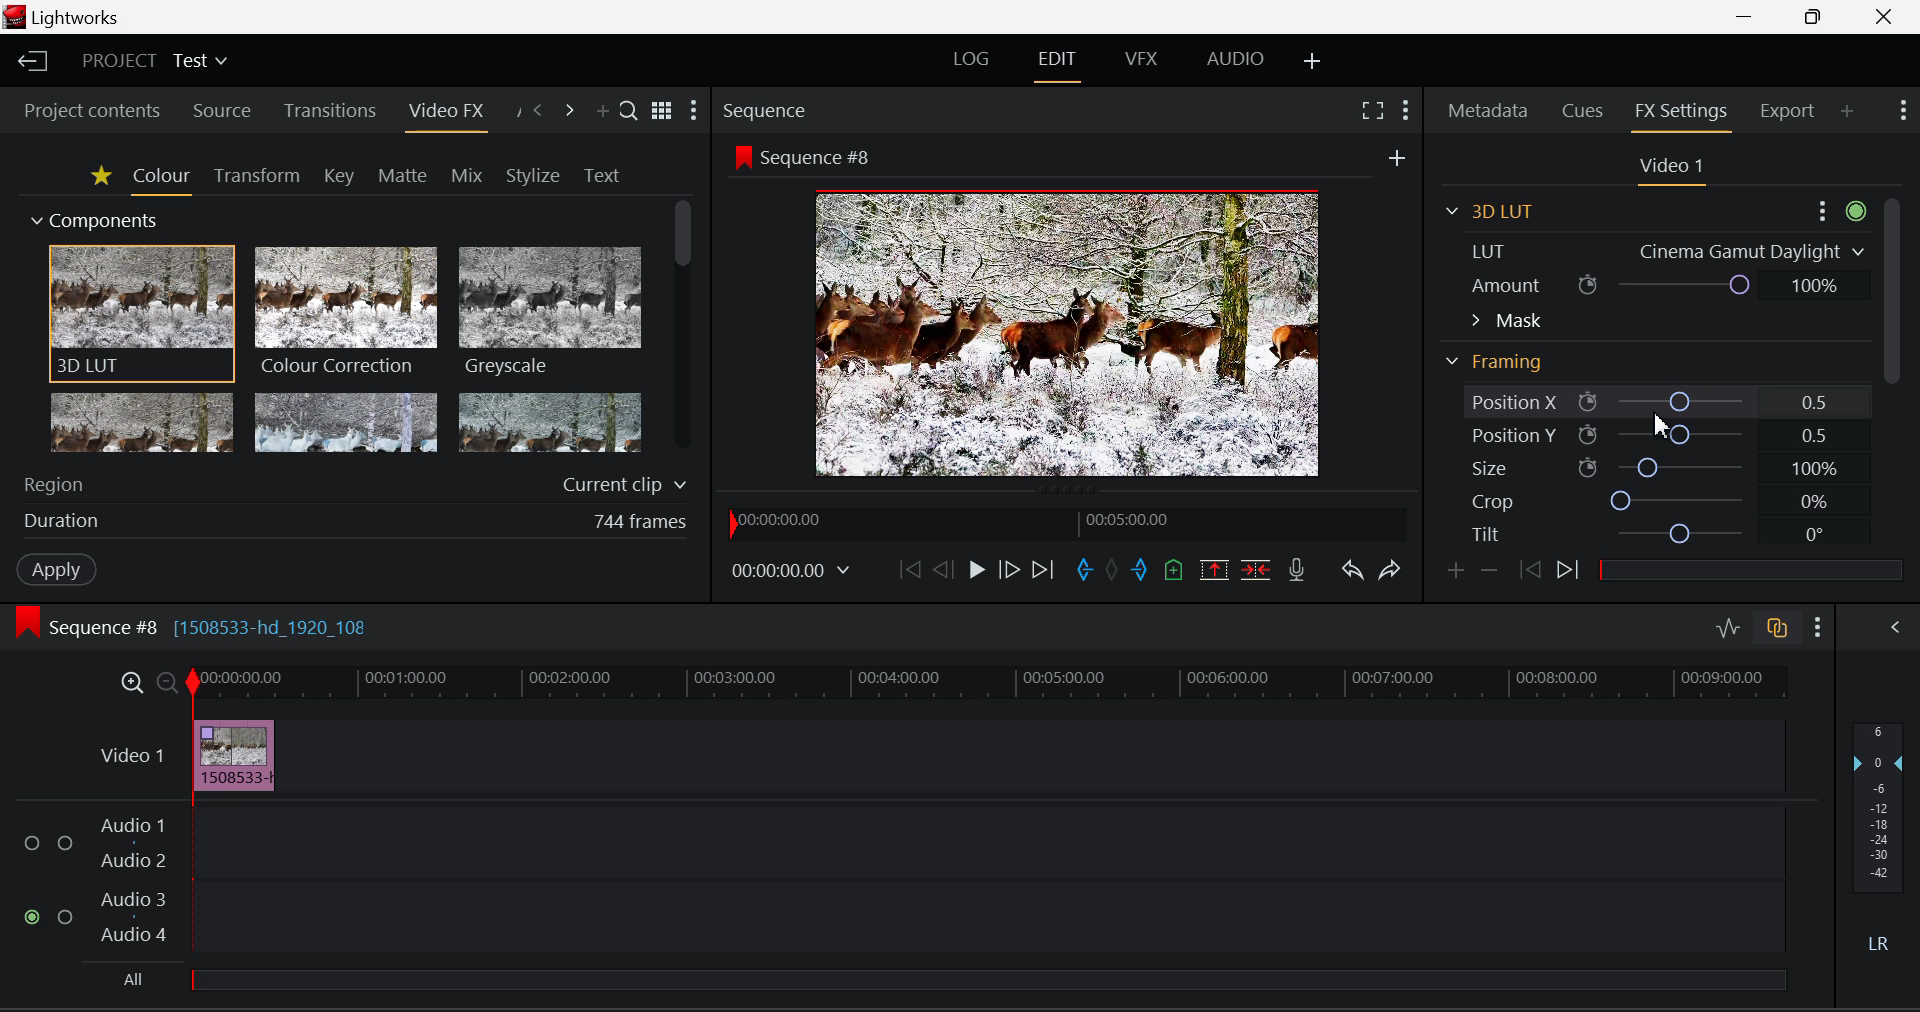 Image resolution: width=1920 pixels, height=1012 pixels. I want to click on Matte, so click(398, 173).